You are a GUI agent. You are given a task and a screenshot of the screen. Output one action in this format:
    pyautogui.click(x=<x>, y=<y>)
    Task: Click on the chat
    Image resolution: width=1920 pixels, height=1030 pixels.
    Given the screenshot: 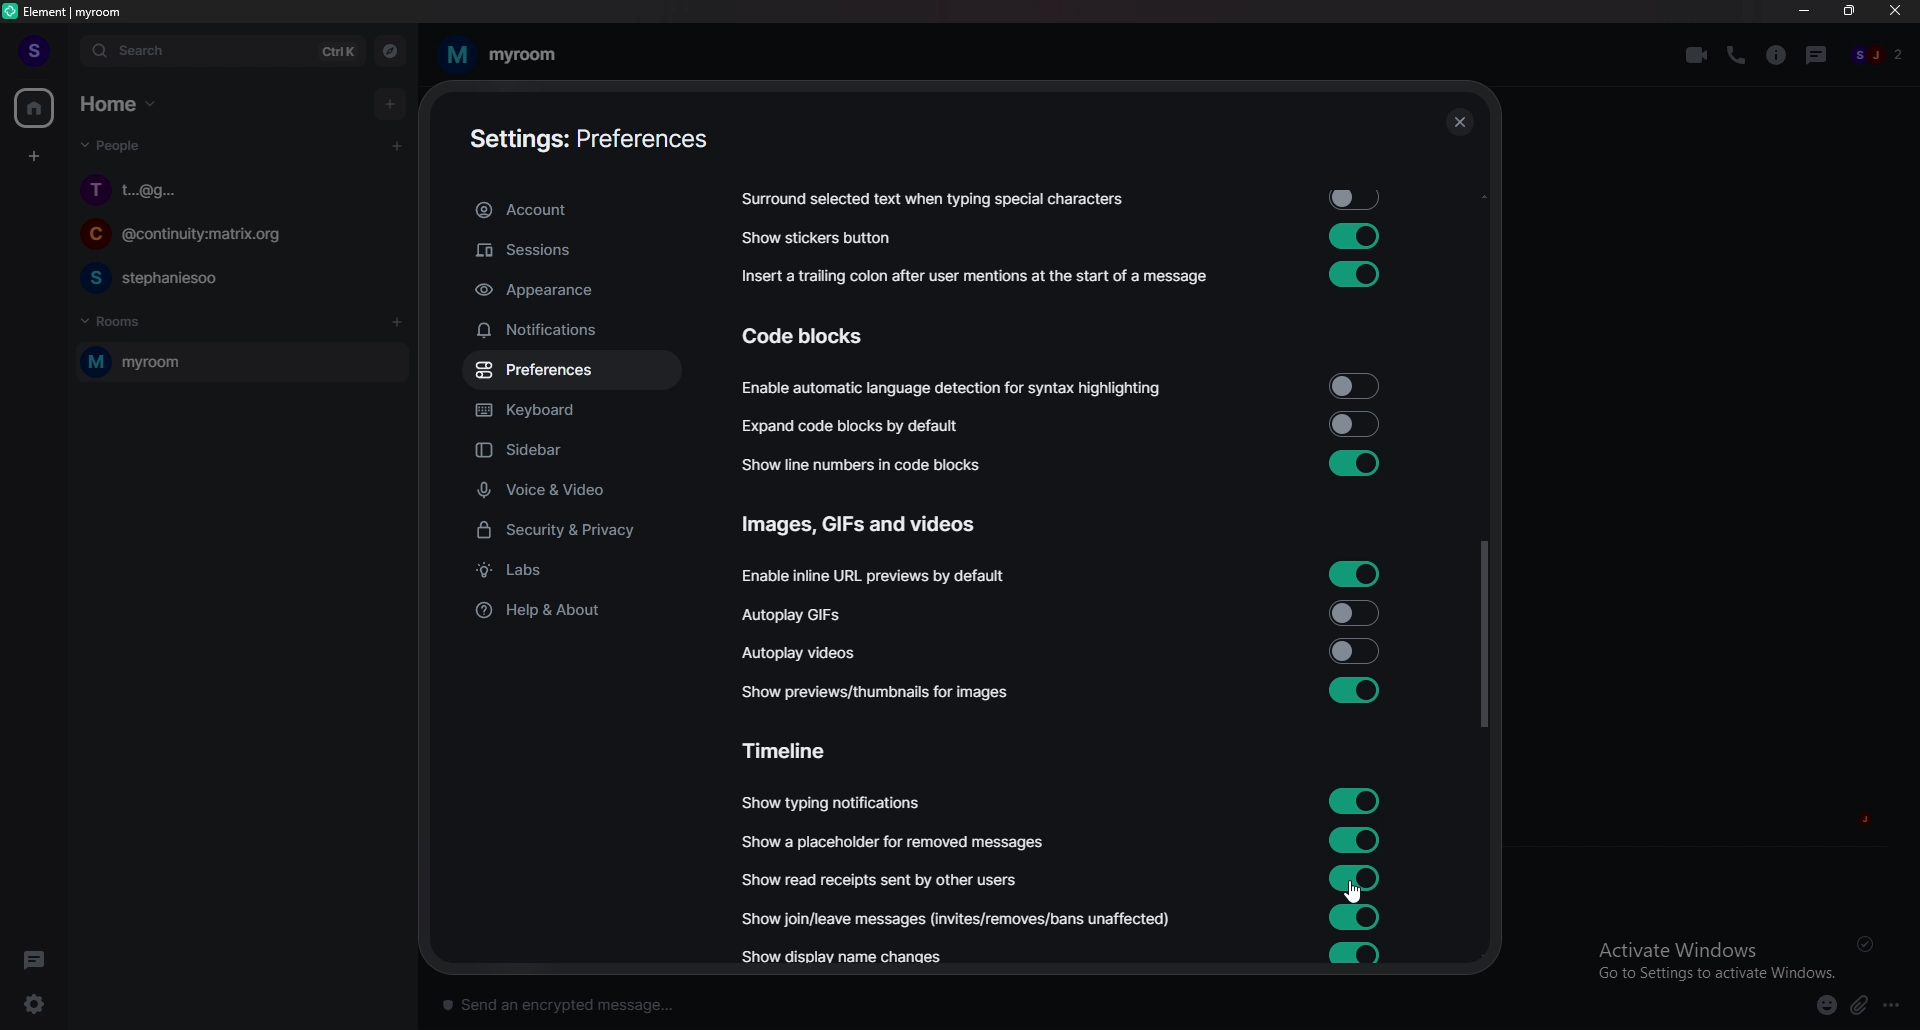 What is the action you would take?
    pyautogui.click(x=239, y=189)
    